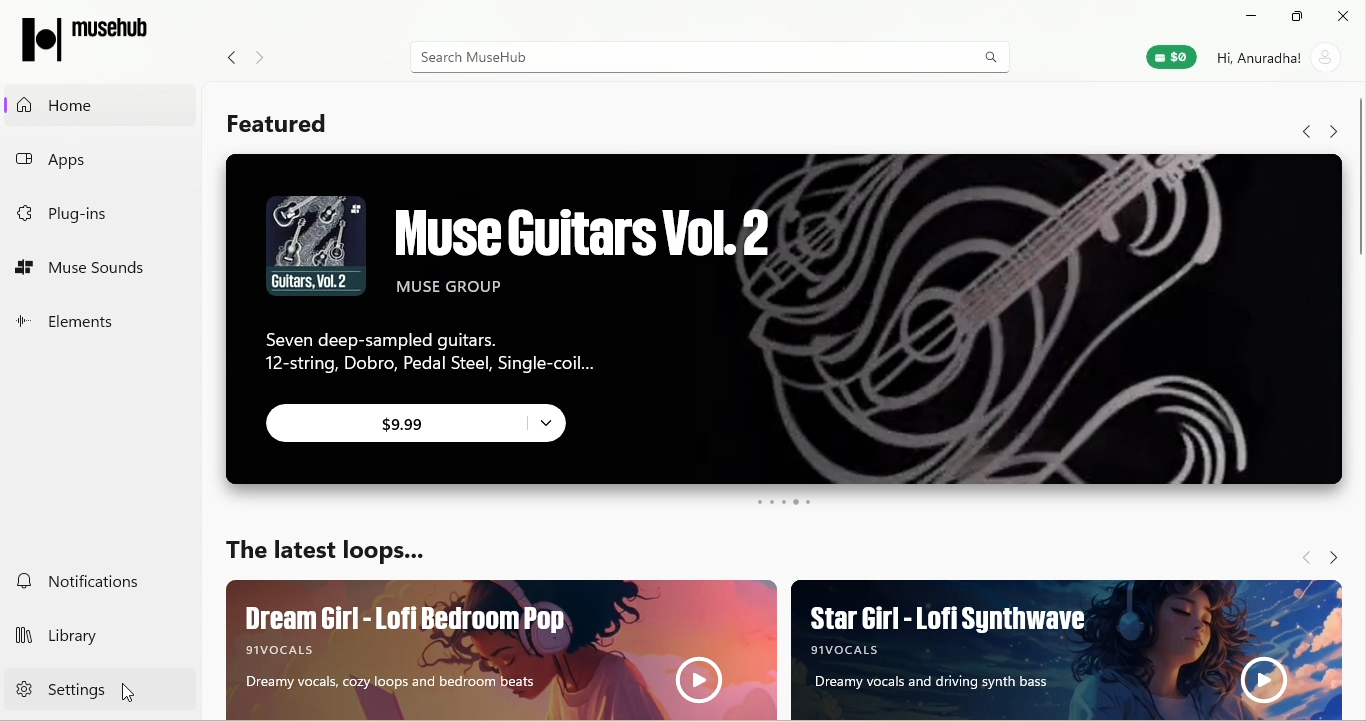 This screenshot has height=722, width=1366. I want to click on navigate back, so click(1299, 555).